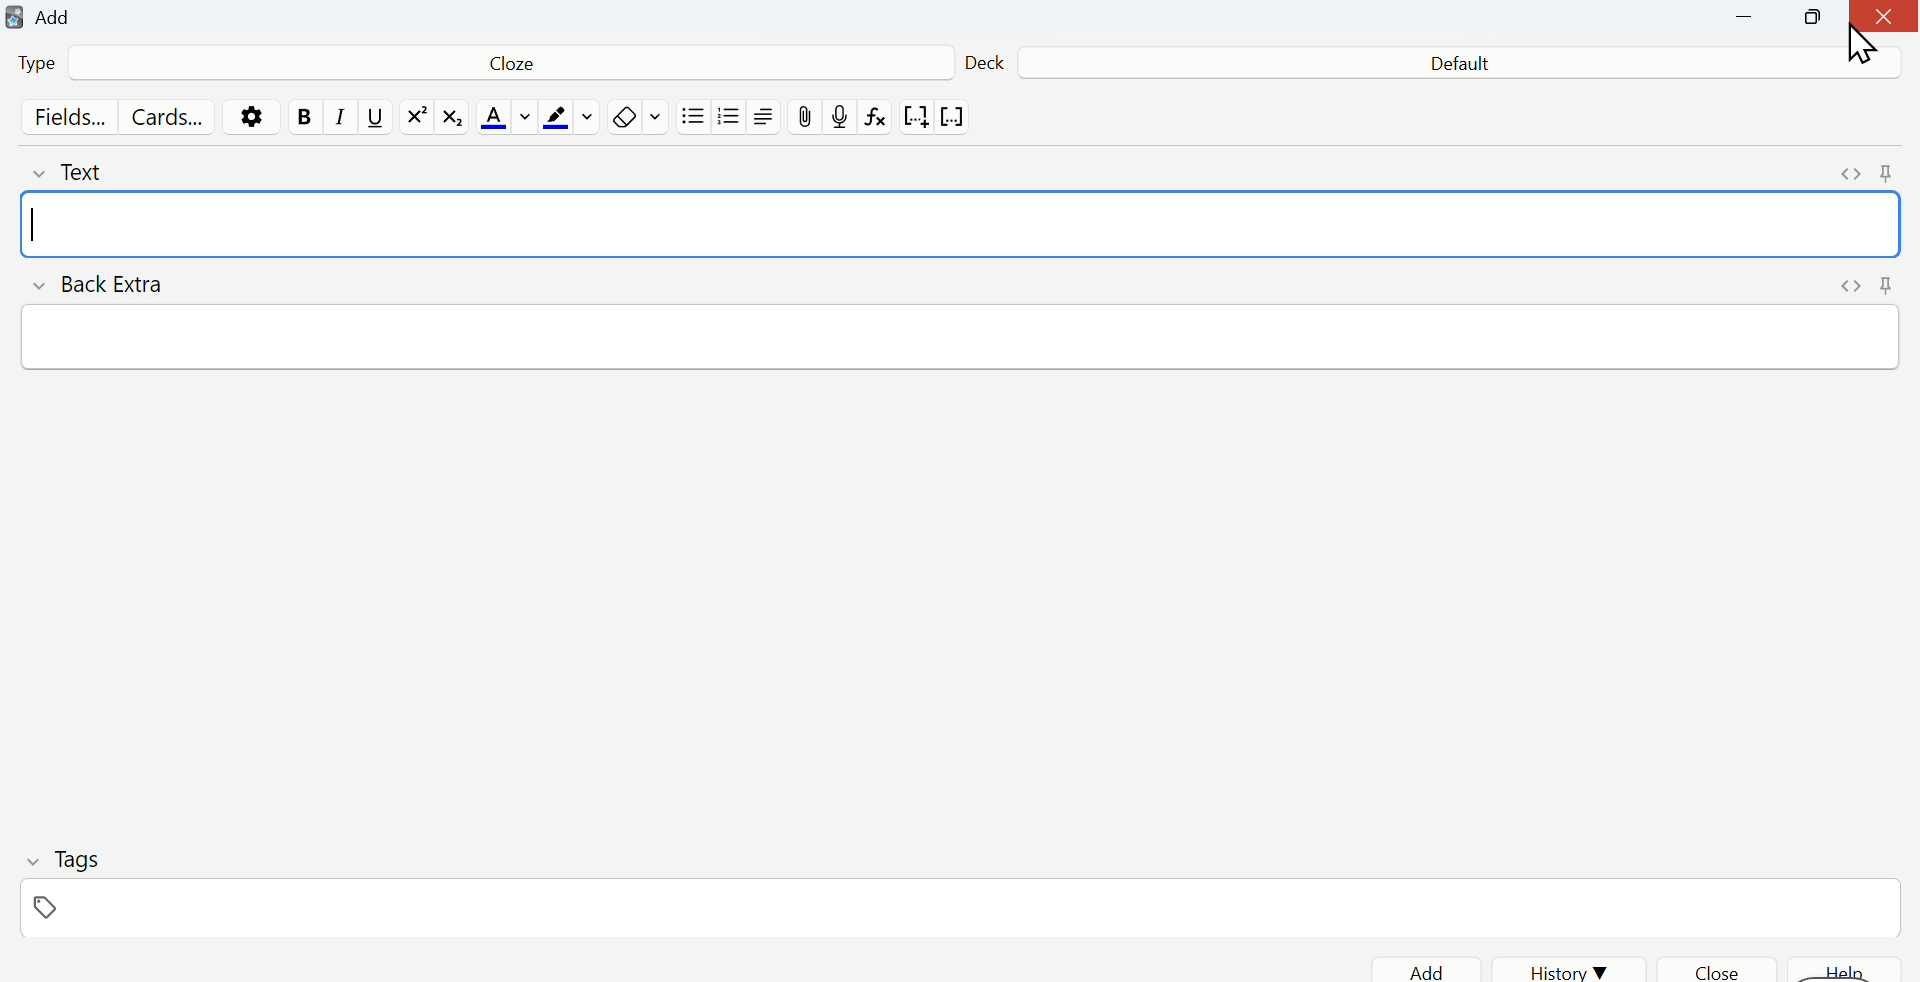  I want to click on Underline, so click(375, 119).